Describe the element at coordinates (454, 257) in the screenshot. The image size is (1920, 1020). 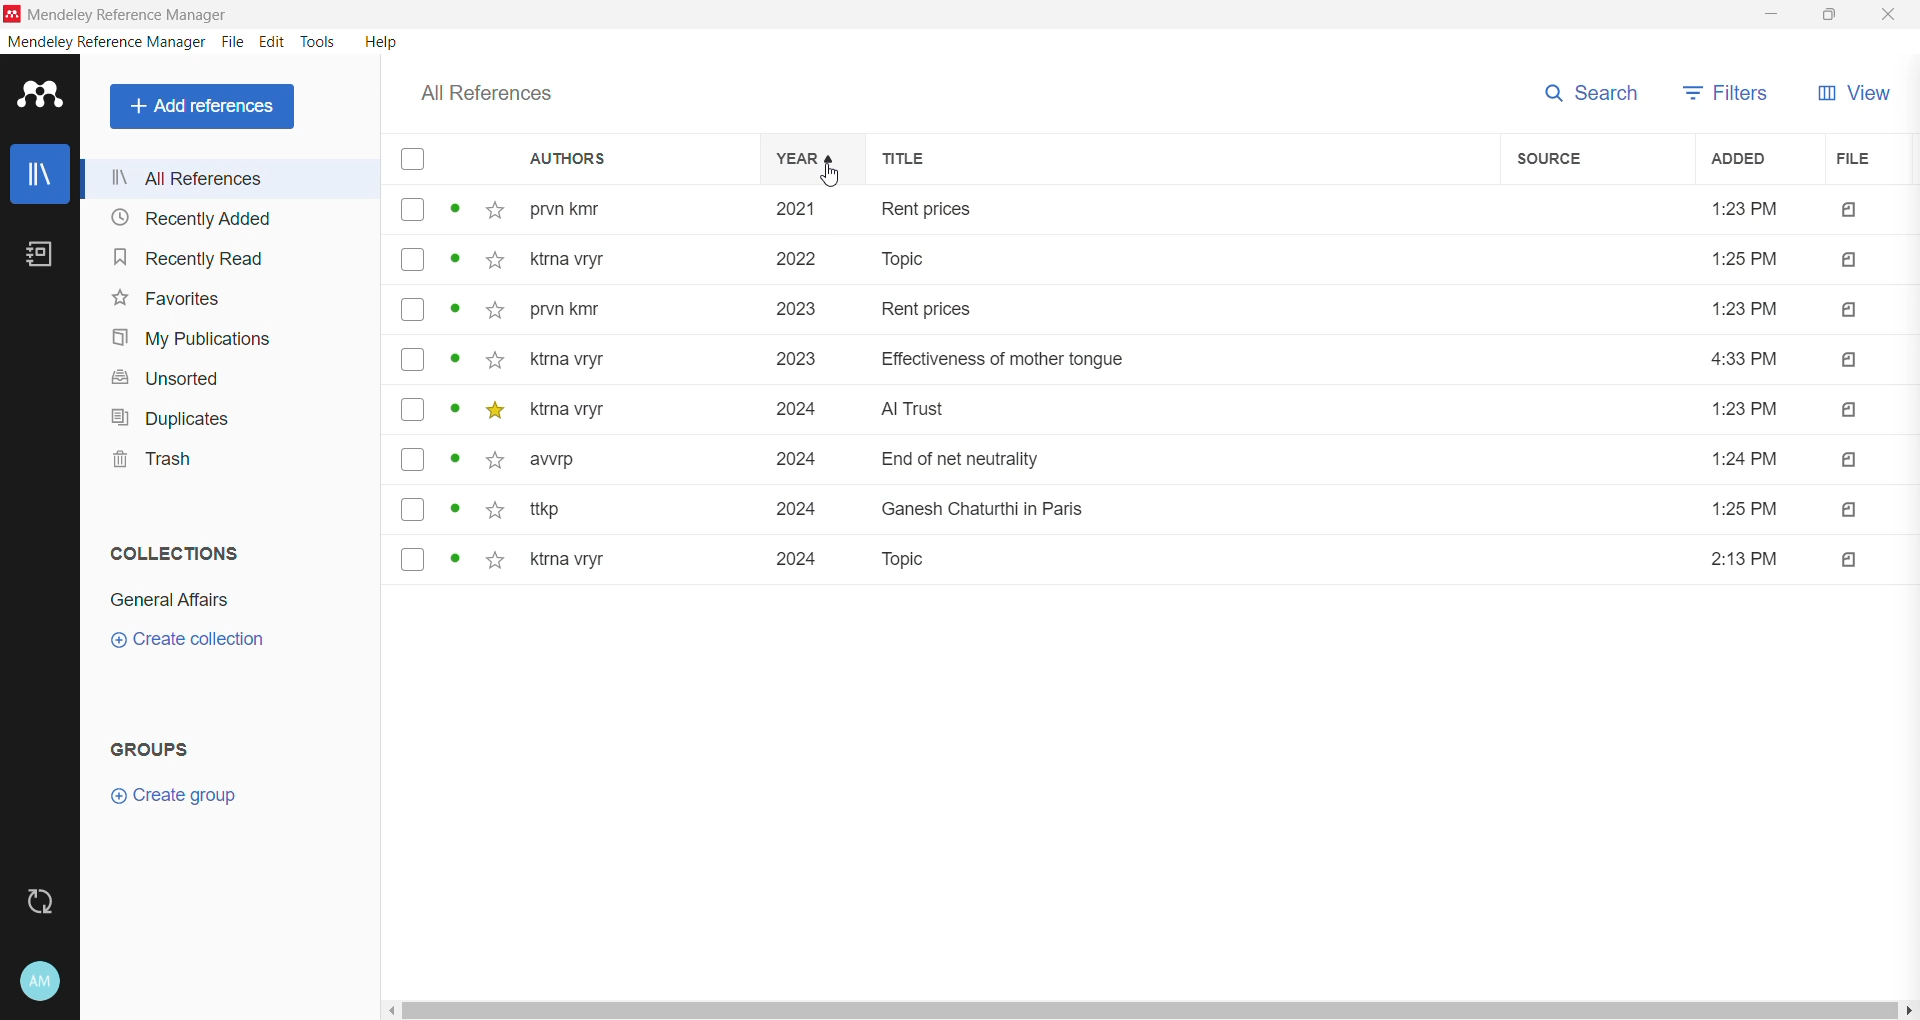
I see `unread` at that location.